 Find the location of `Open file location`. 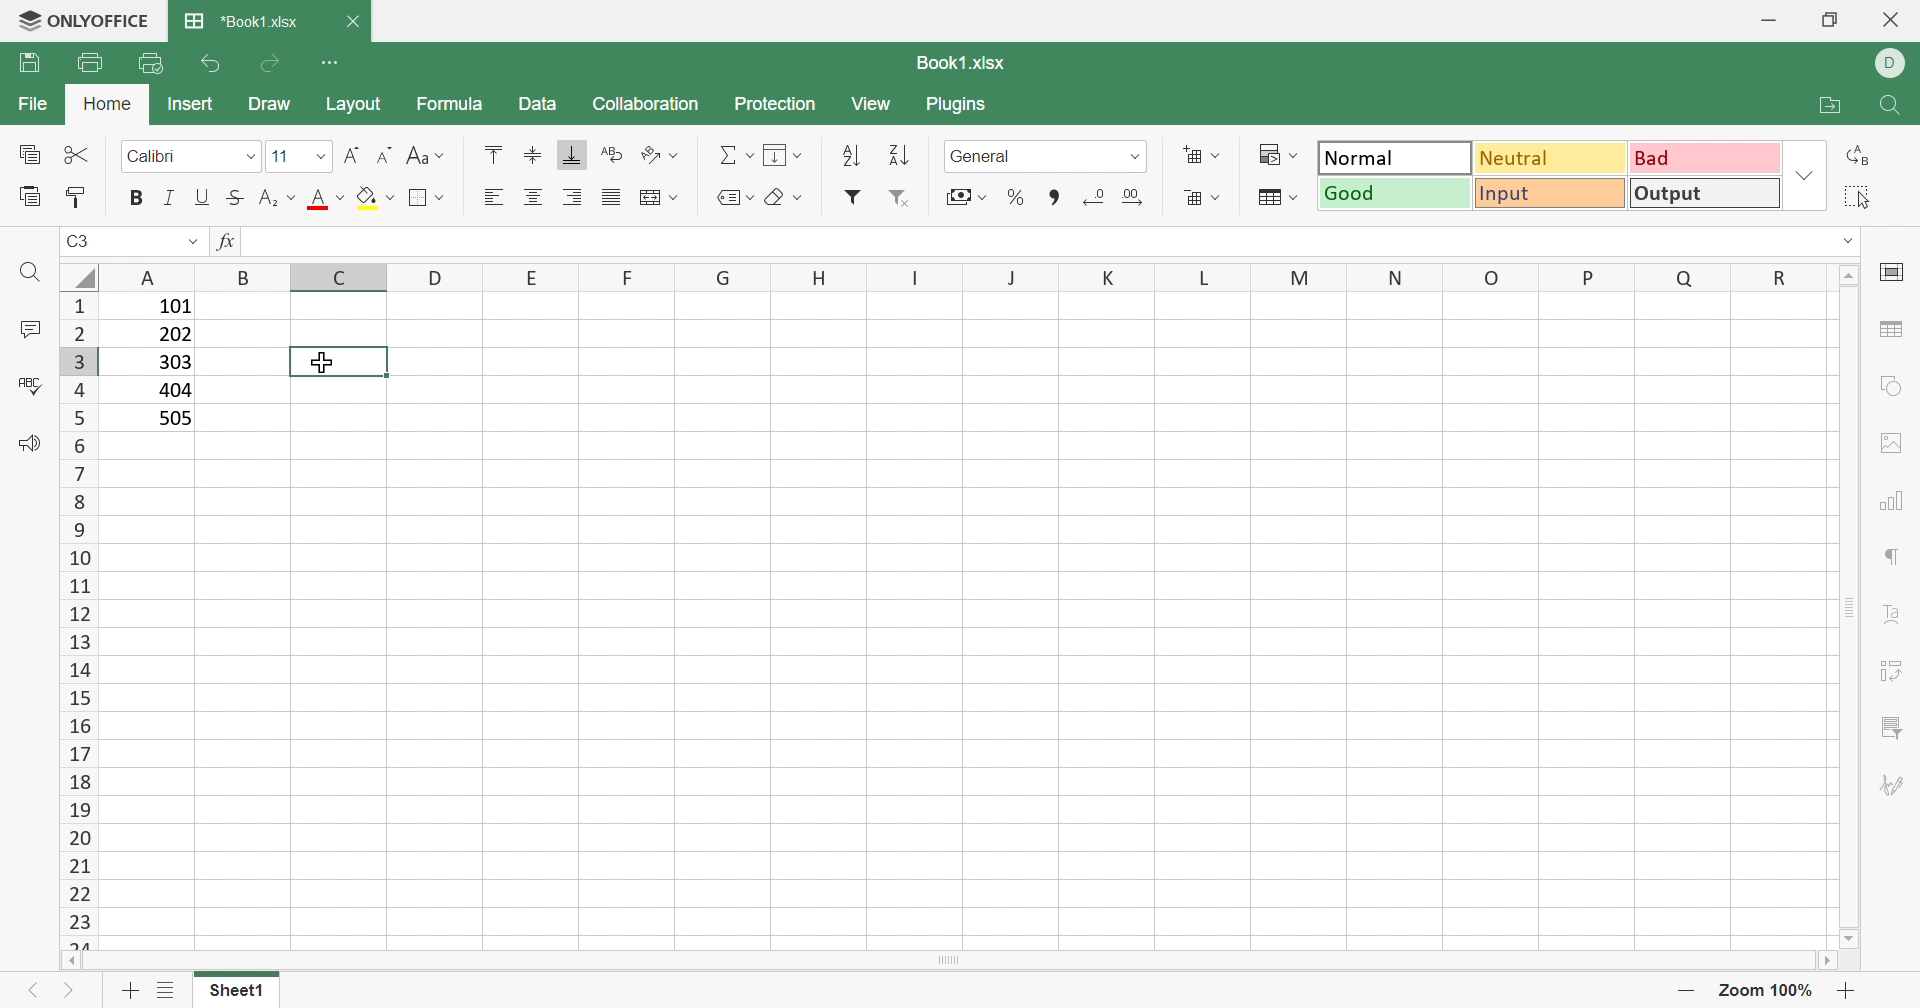

Open file location is located at coordinates (1820, 104).